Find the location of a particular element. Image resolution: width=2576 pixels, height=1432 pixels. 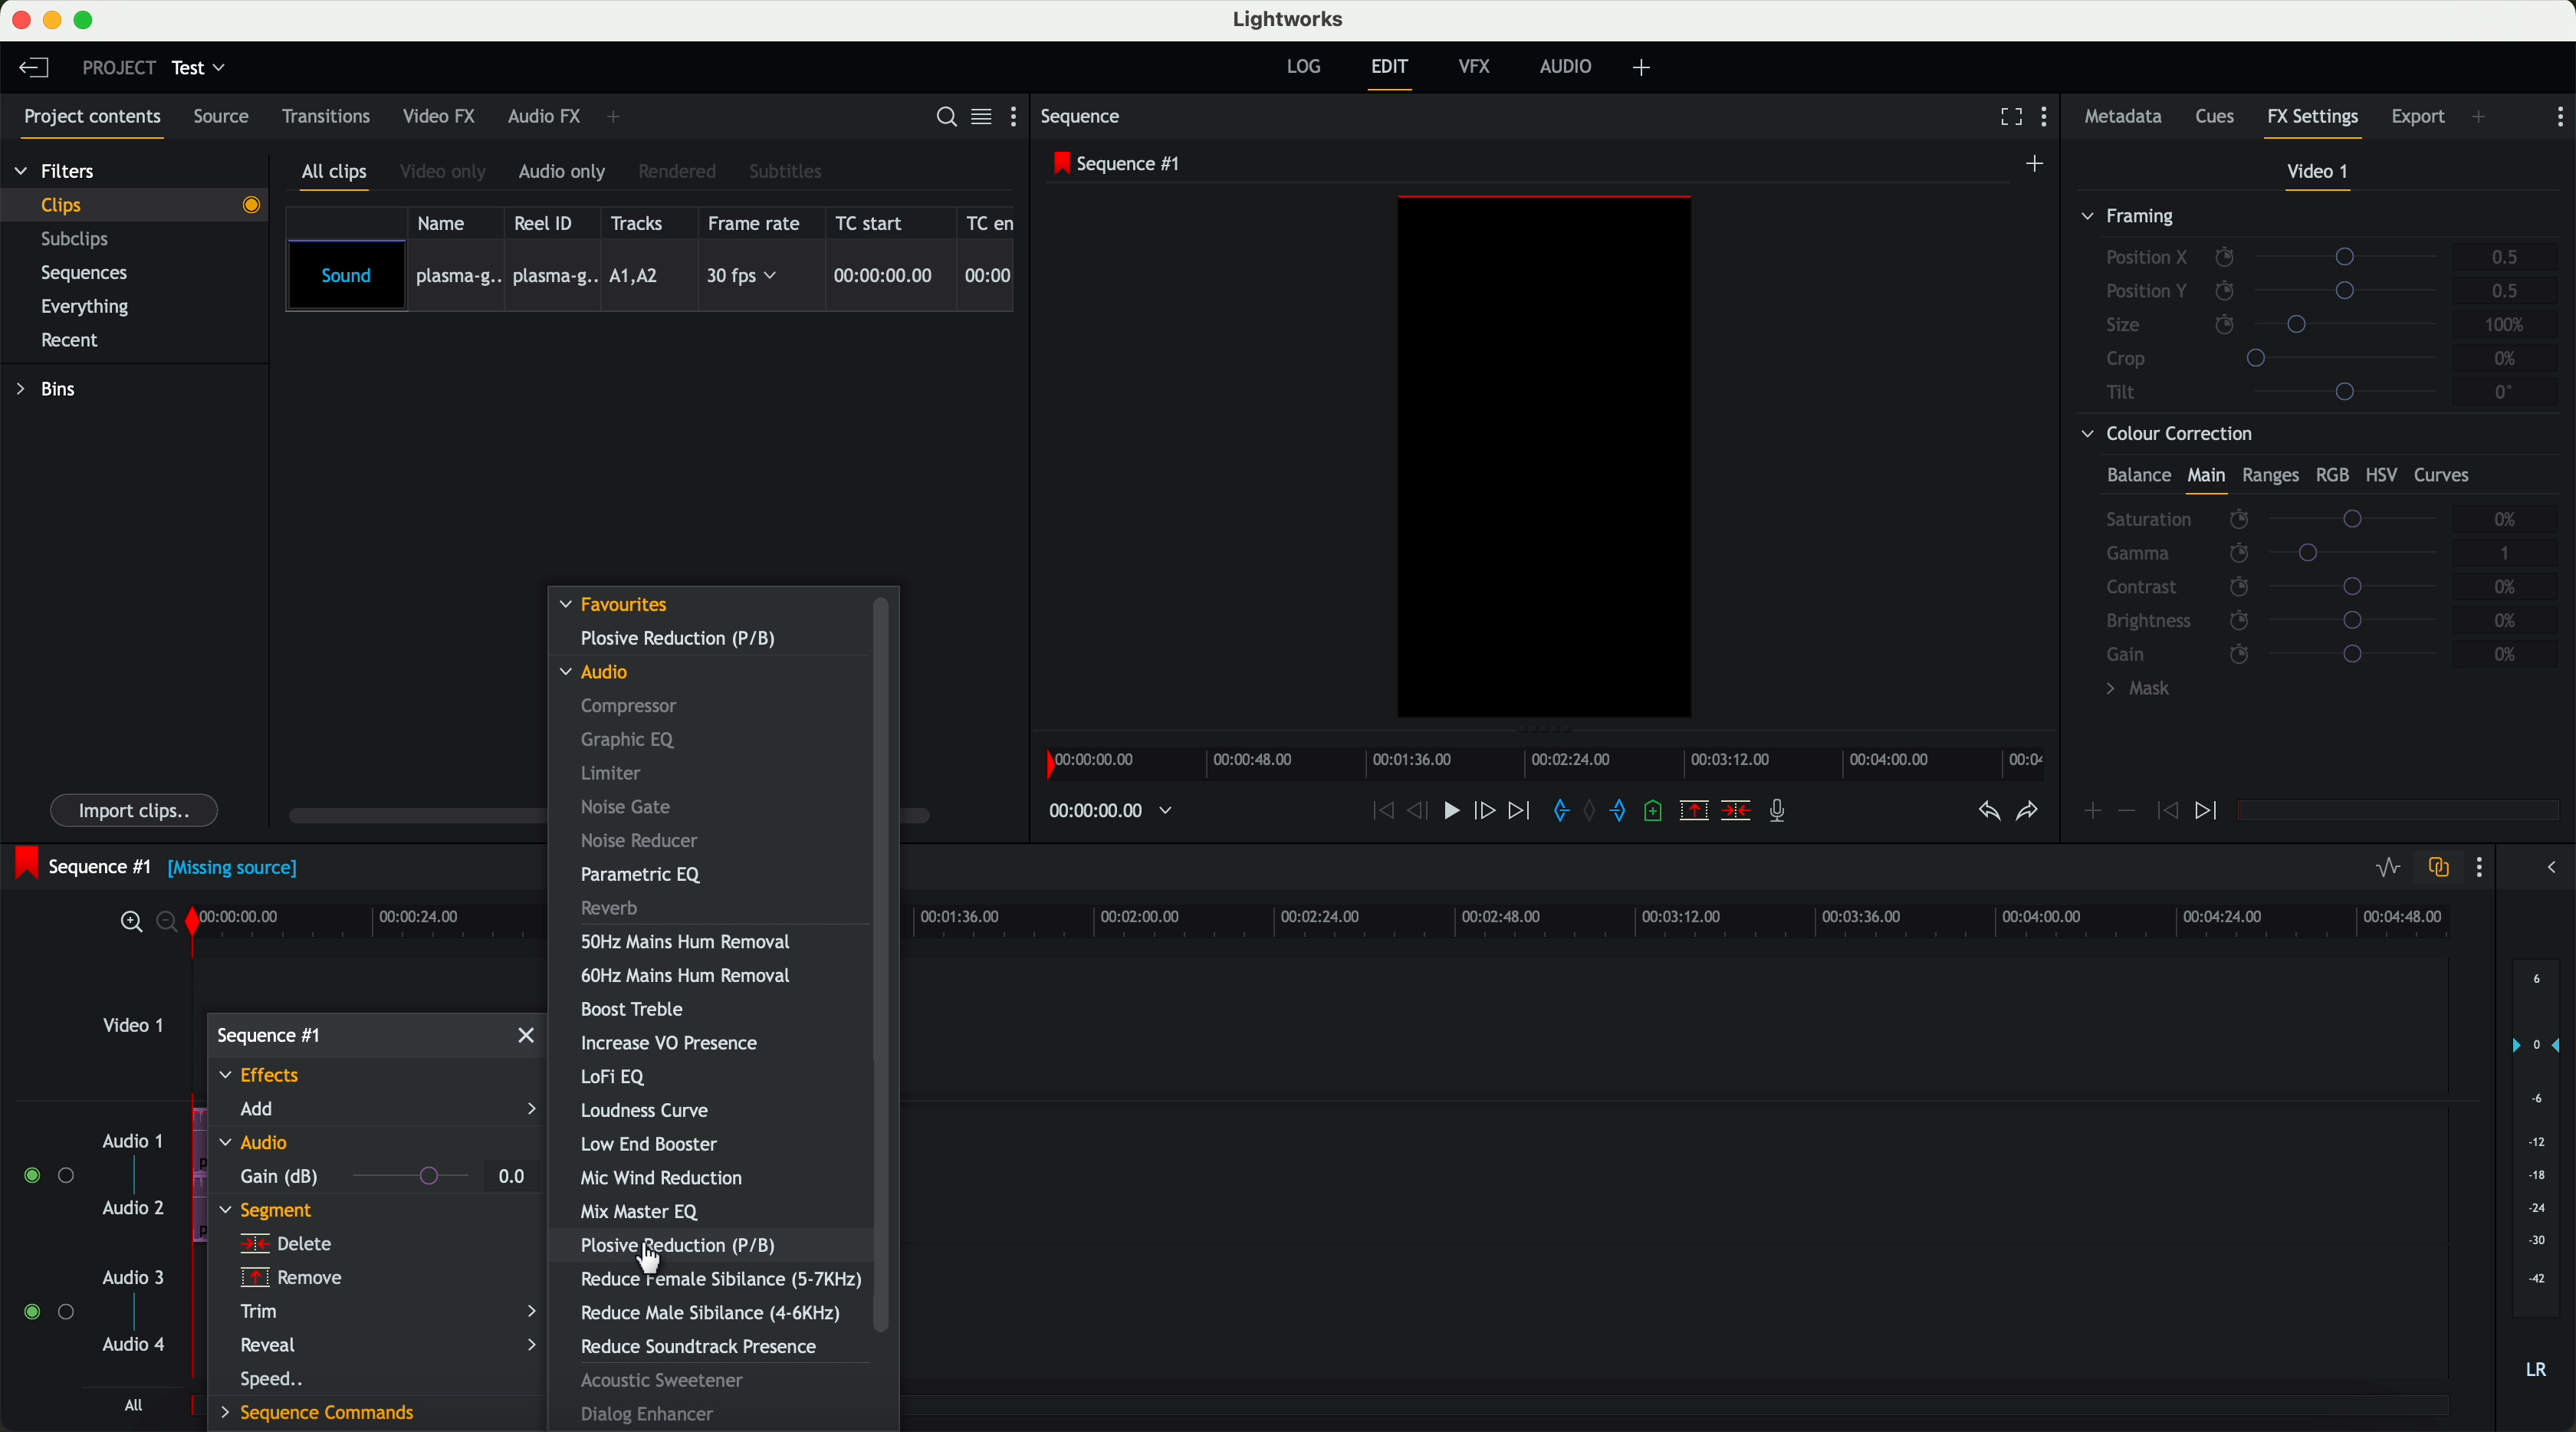

sequence commands is located at coordinates (322, 1411).